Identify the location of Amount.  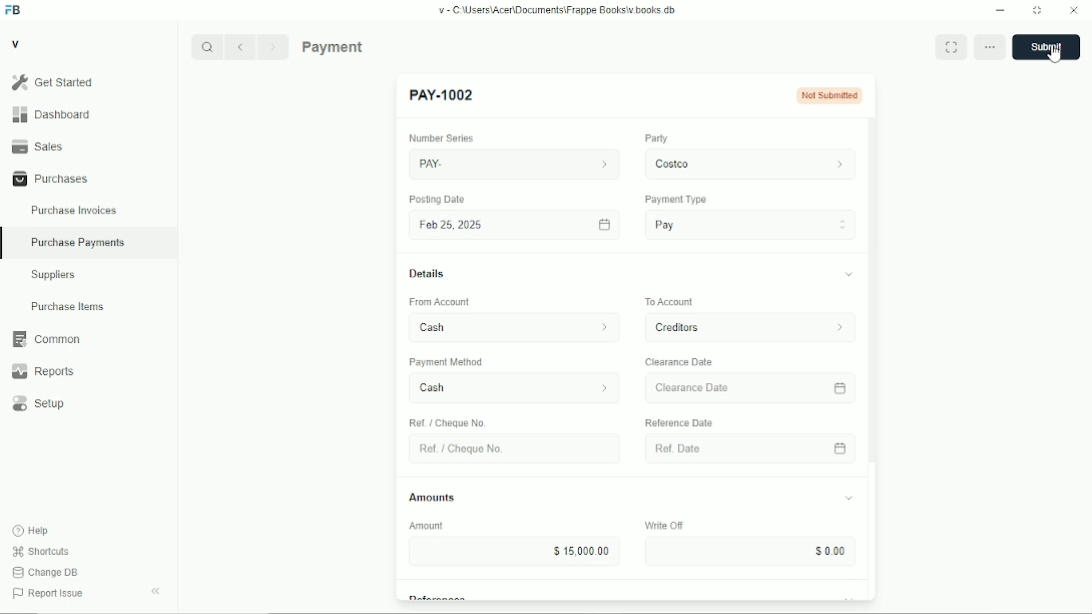
(435, 526).